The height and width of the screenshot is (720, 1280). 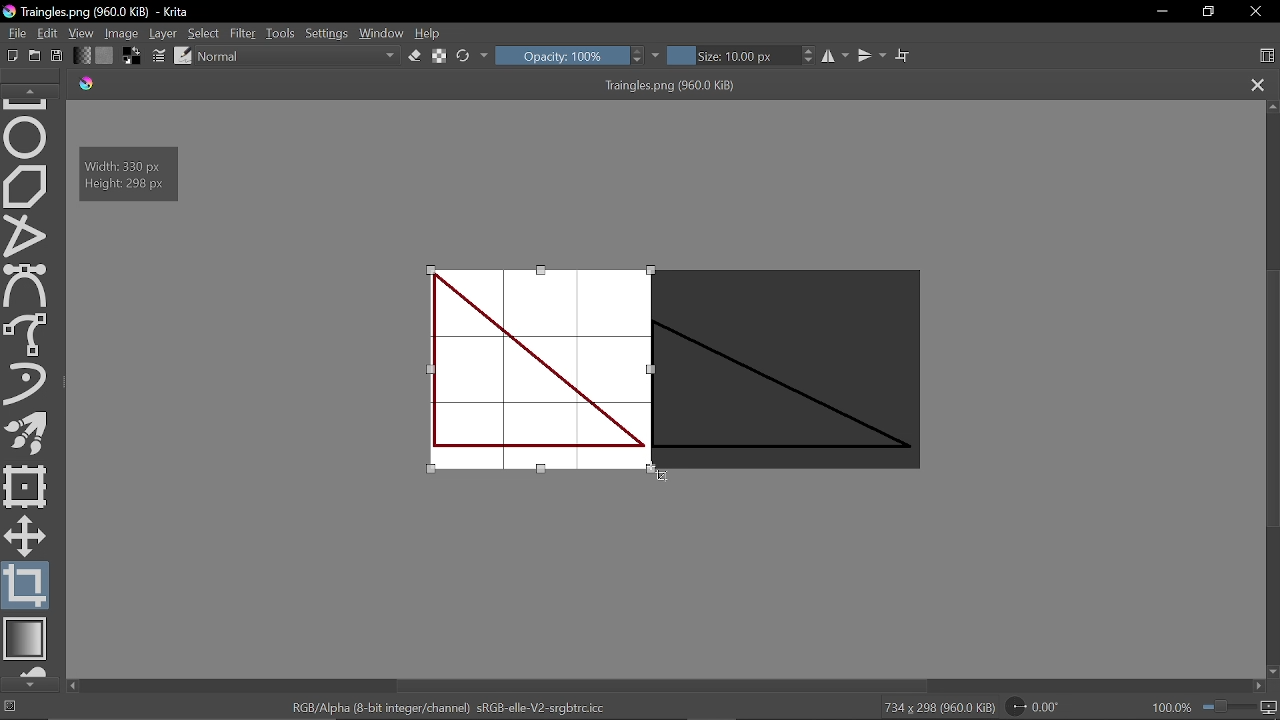 I want to click on Reload original preset, so click(x=464, y=56).